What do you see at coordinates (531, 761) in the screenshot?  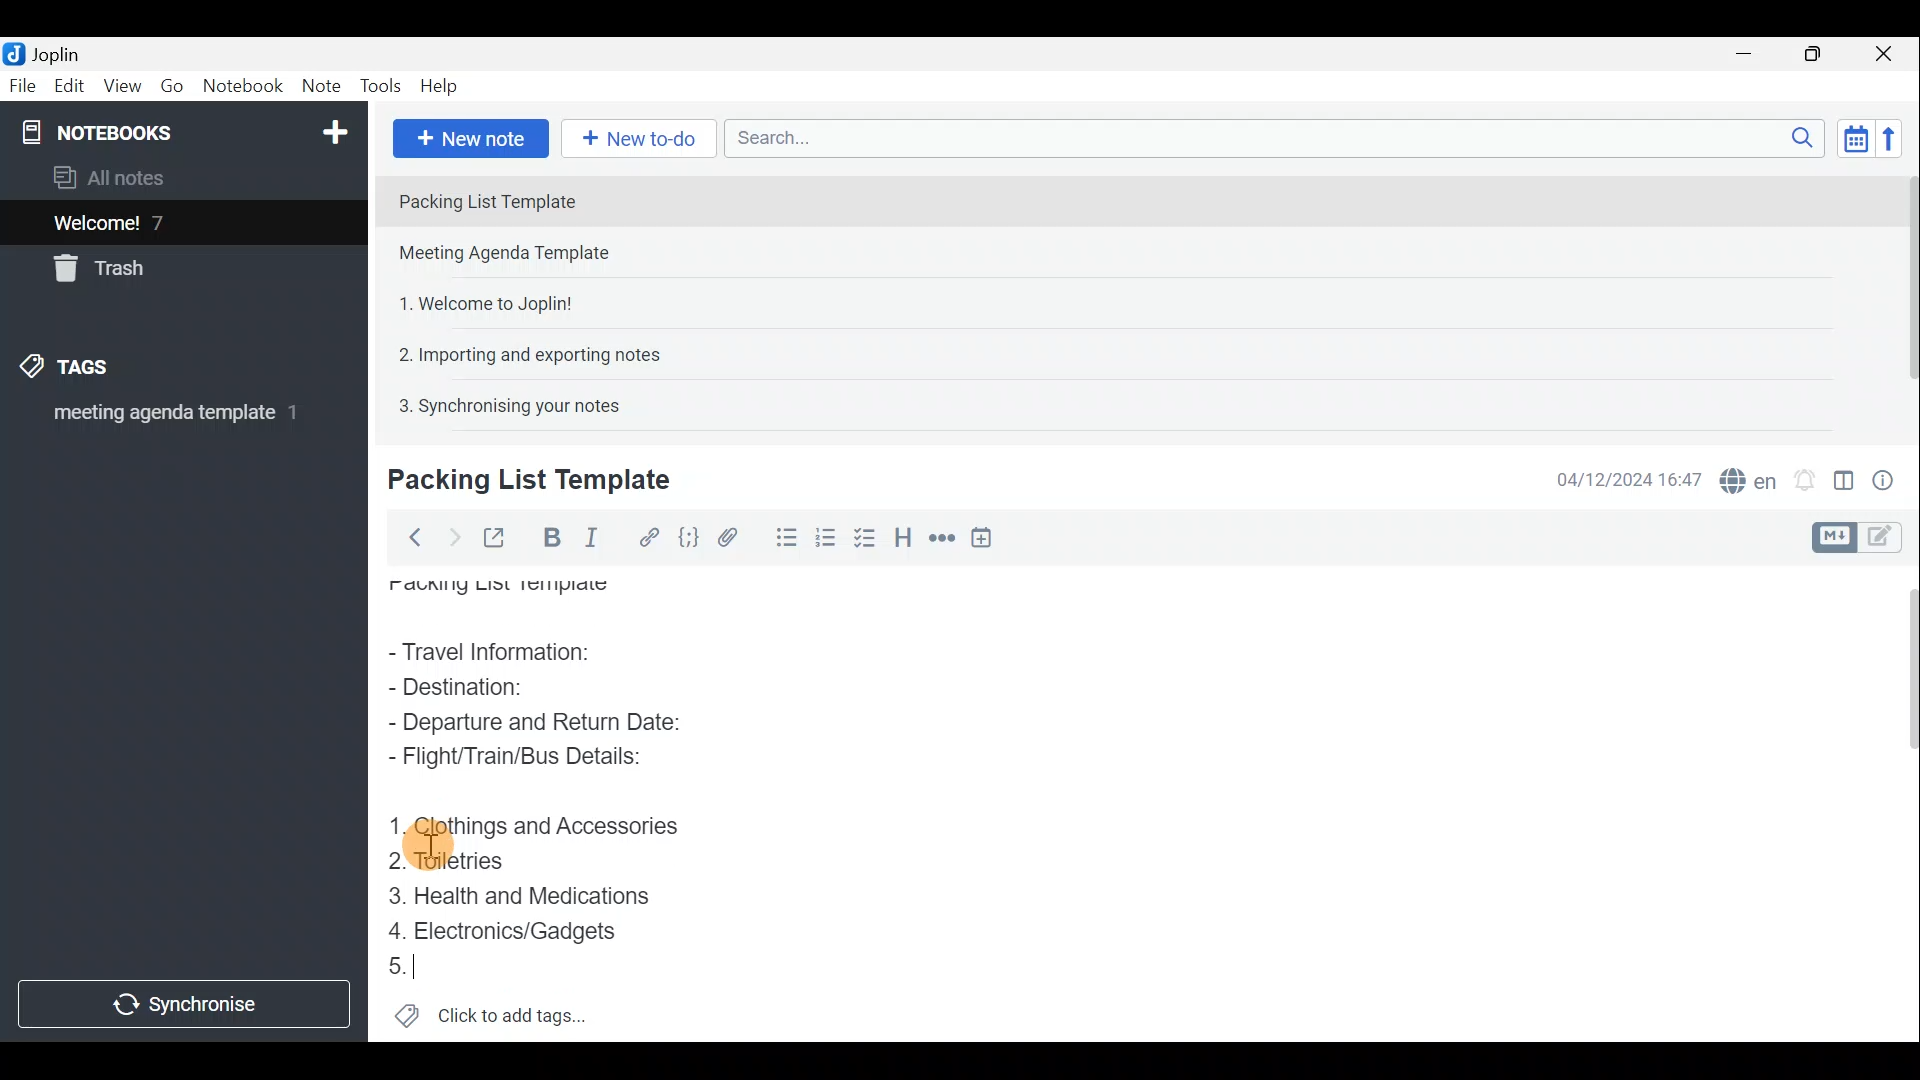 I see `Flight/Train/Bus Details:` at bounding box center [531, 761].